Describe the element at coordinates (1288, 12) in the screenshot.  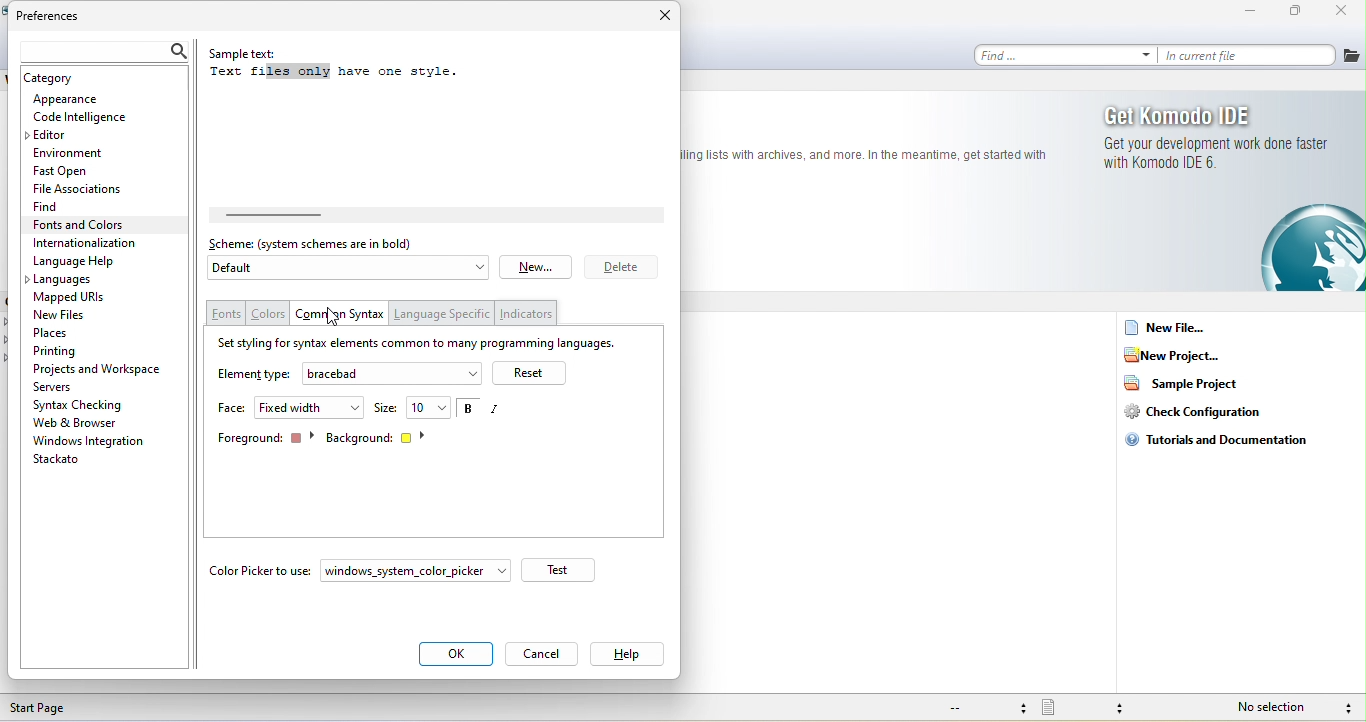
I see `maximize` at that location.